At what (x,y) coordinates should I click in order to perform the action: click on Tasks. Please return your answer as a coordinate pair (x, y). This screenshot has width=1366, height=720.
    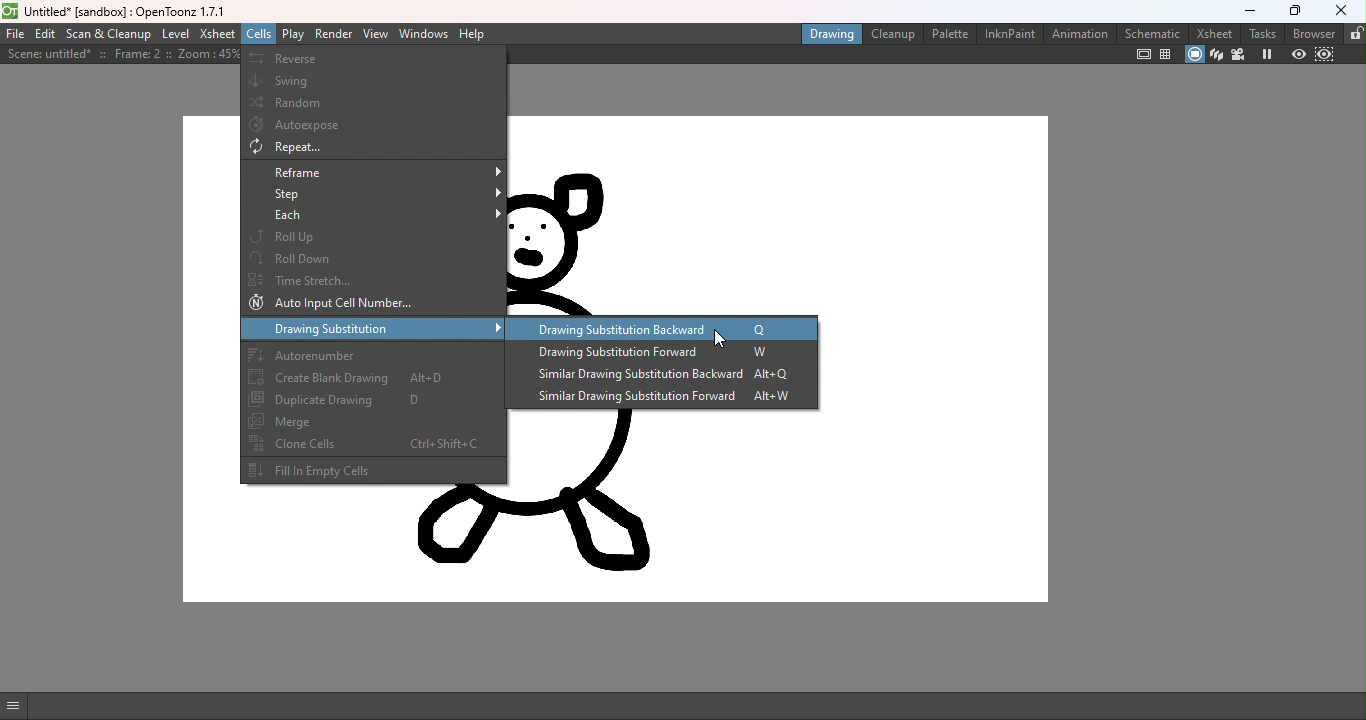
    Looking at the image, I should click on (1264, 32).